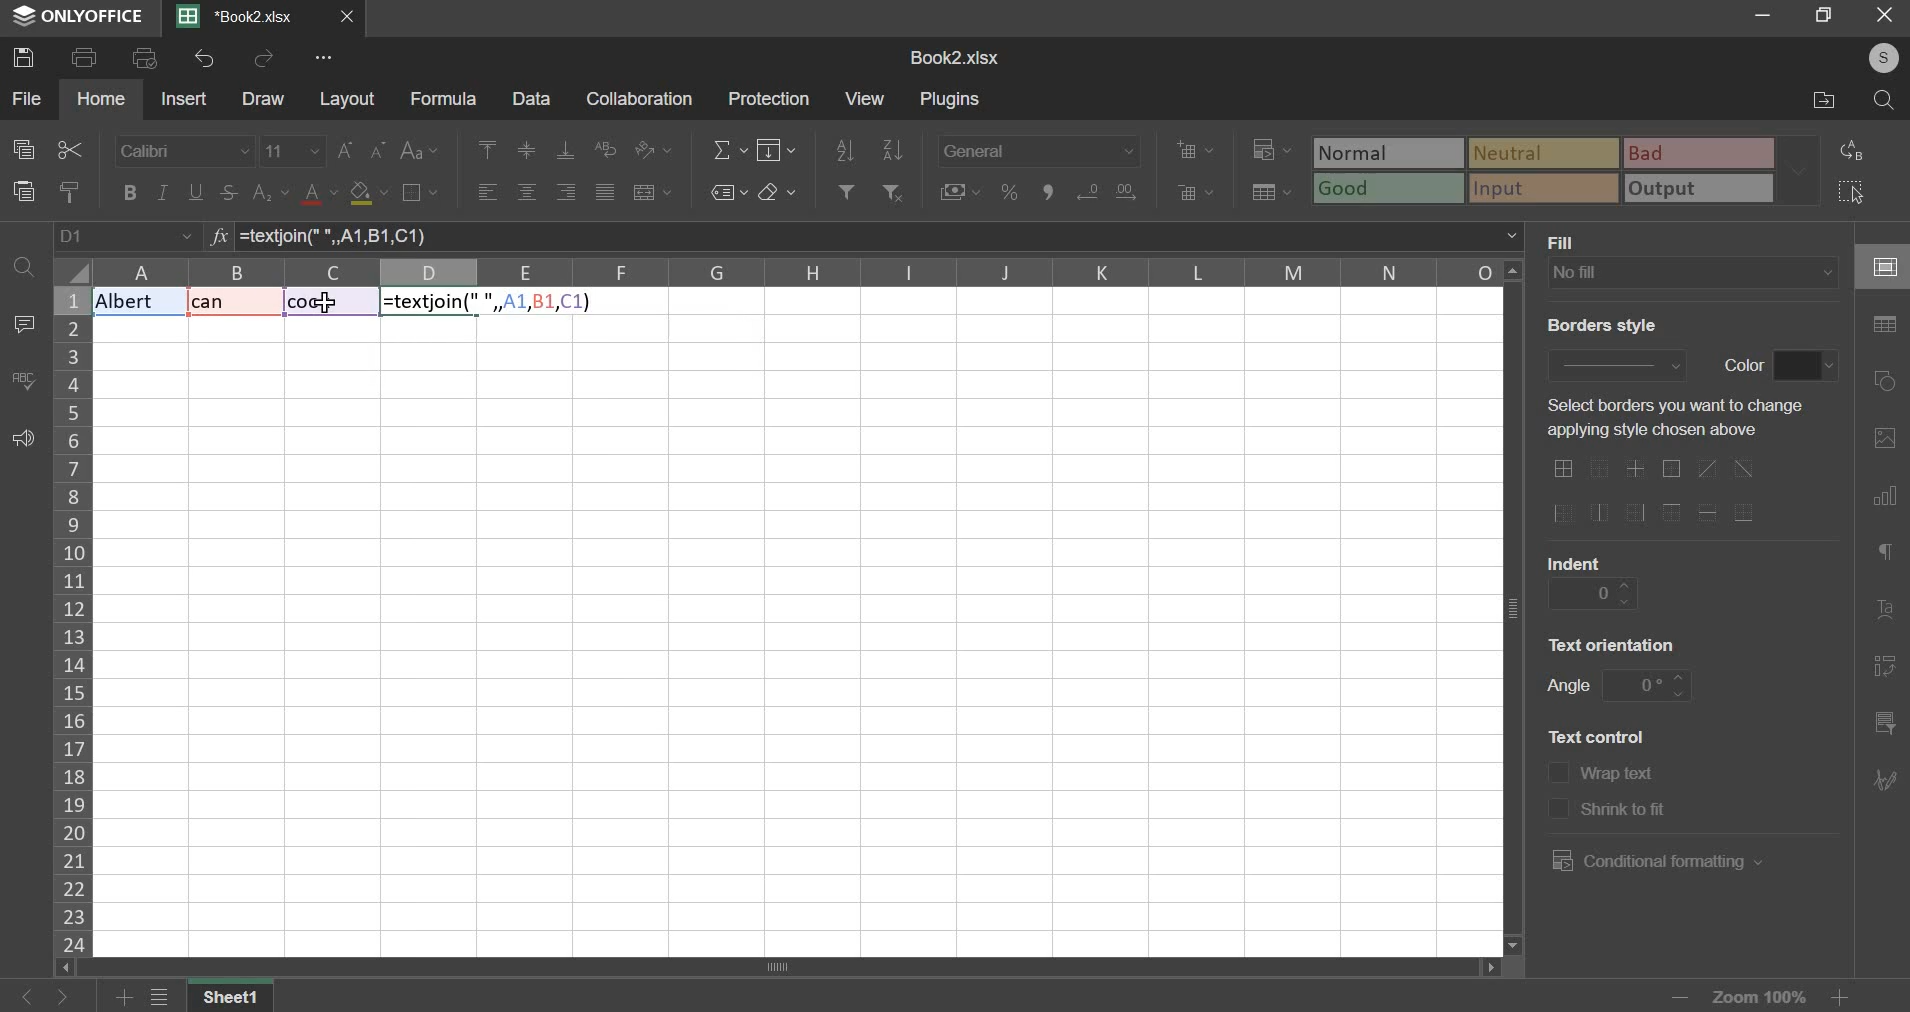  Describe the element at coordinates (1883, 555) in the screenshot. I see `paragraph` at that location.